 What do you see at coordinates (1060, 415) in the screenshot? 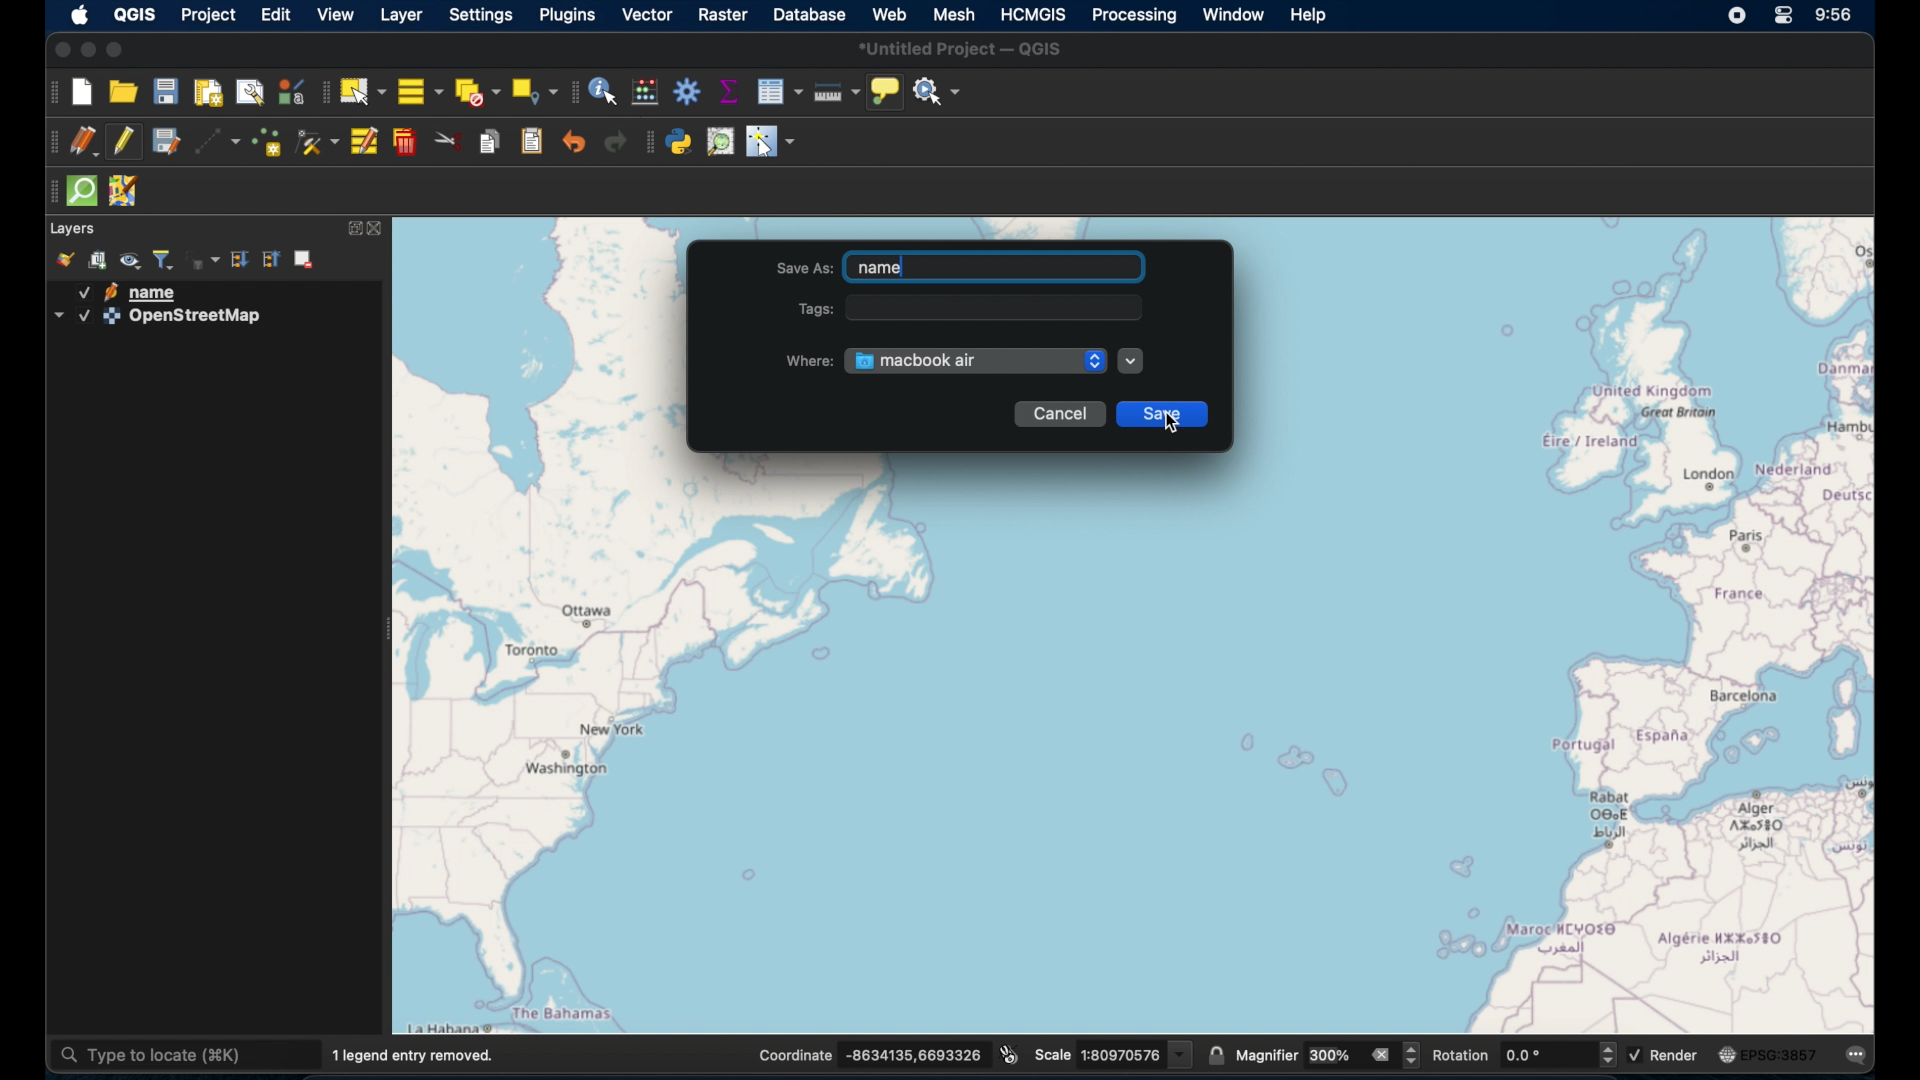
I see `Cancel` at bounding box center [1060, 415].